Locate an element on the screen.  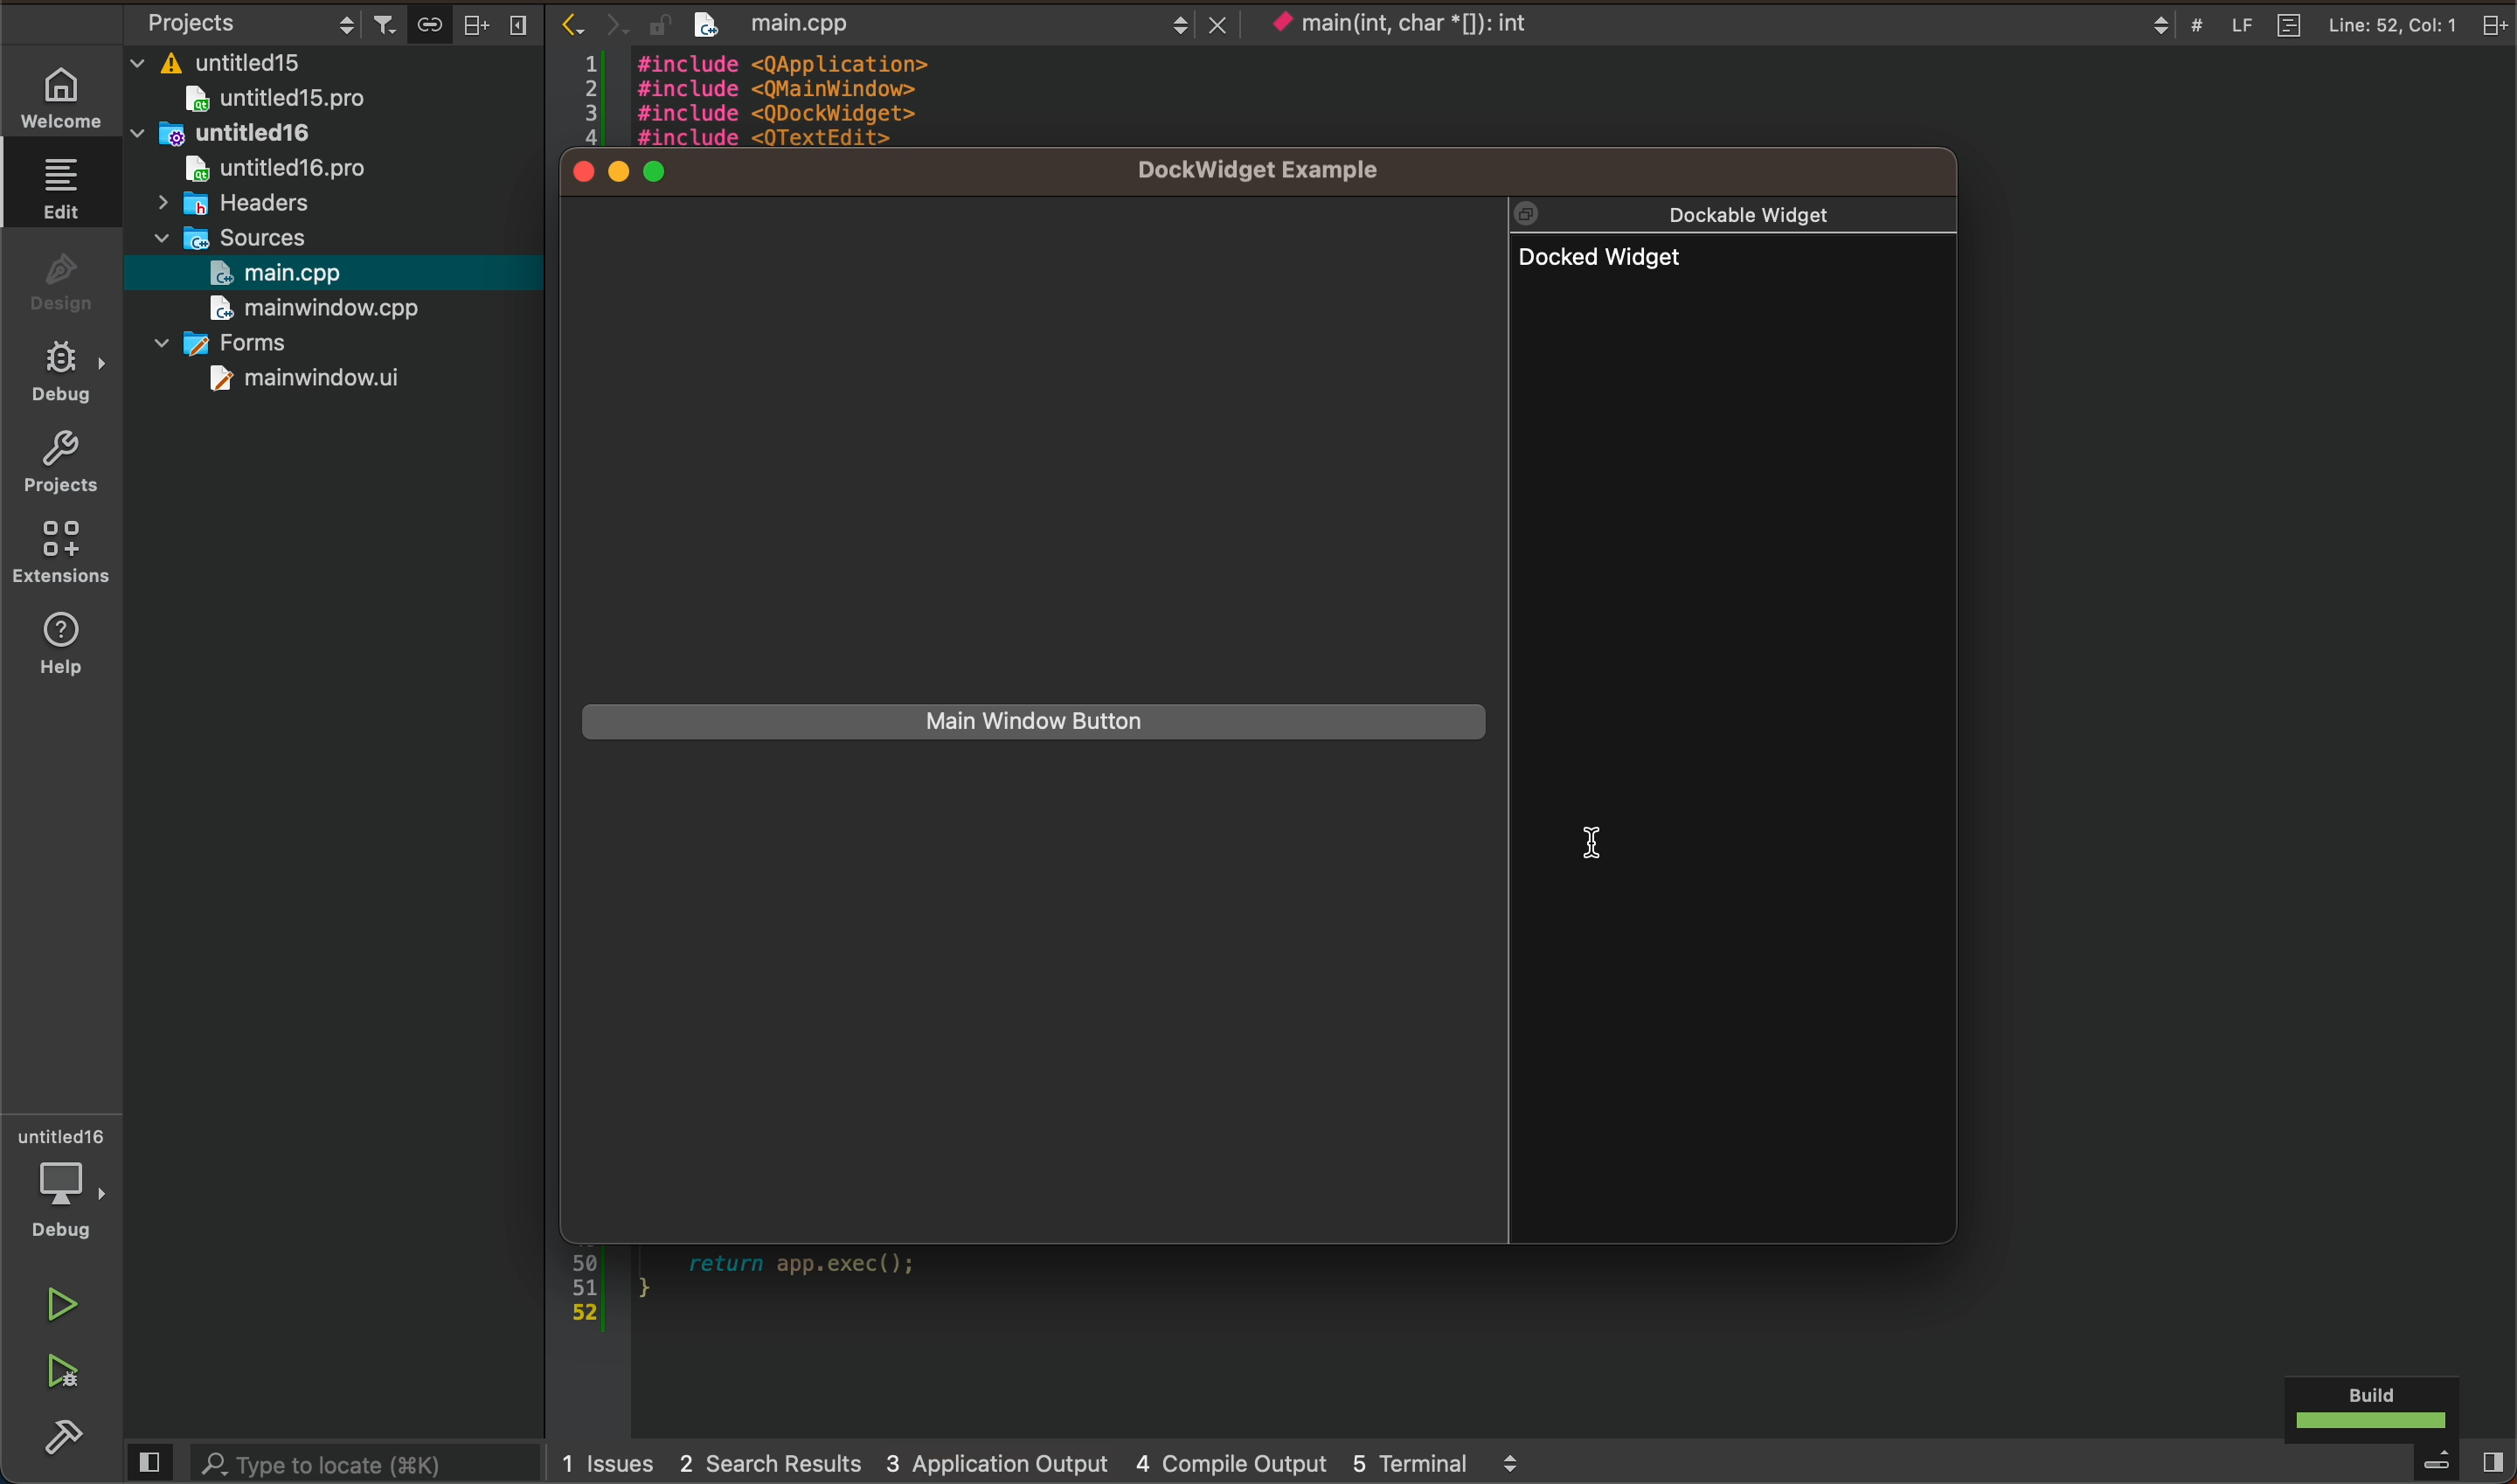
welcome is located at coordinates (61, 87).